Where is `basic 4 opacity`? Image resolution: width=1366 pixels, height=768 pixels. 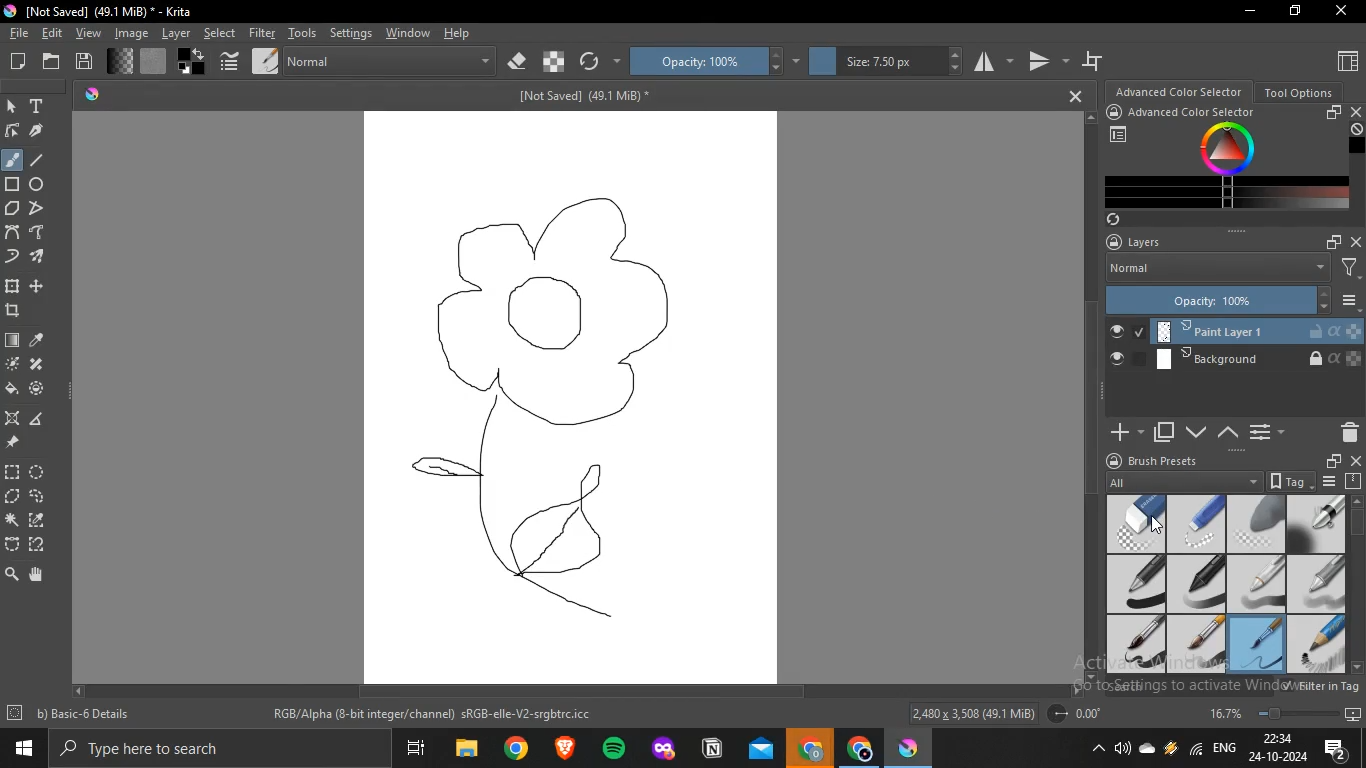 basic 4 opacity is located at coordinates (1319, 584).